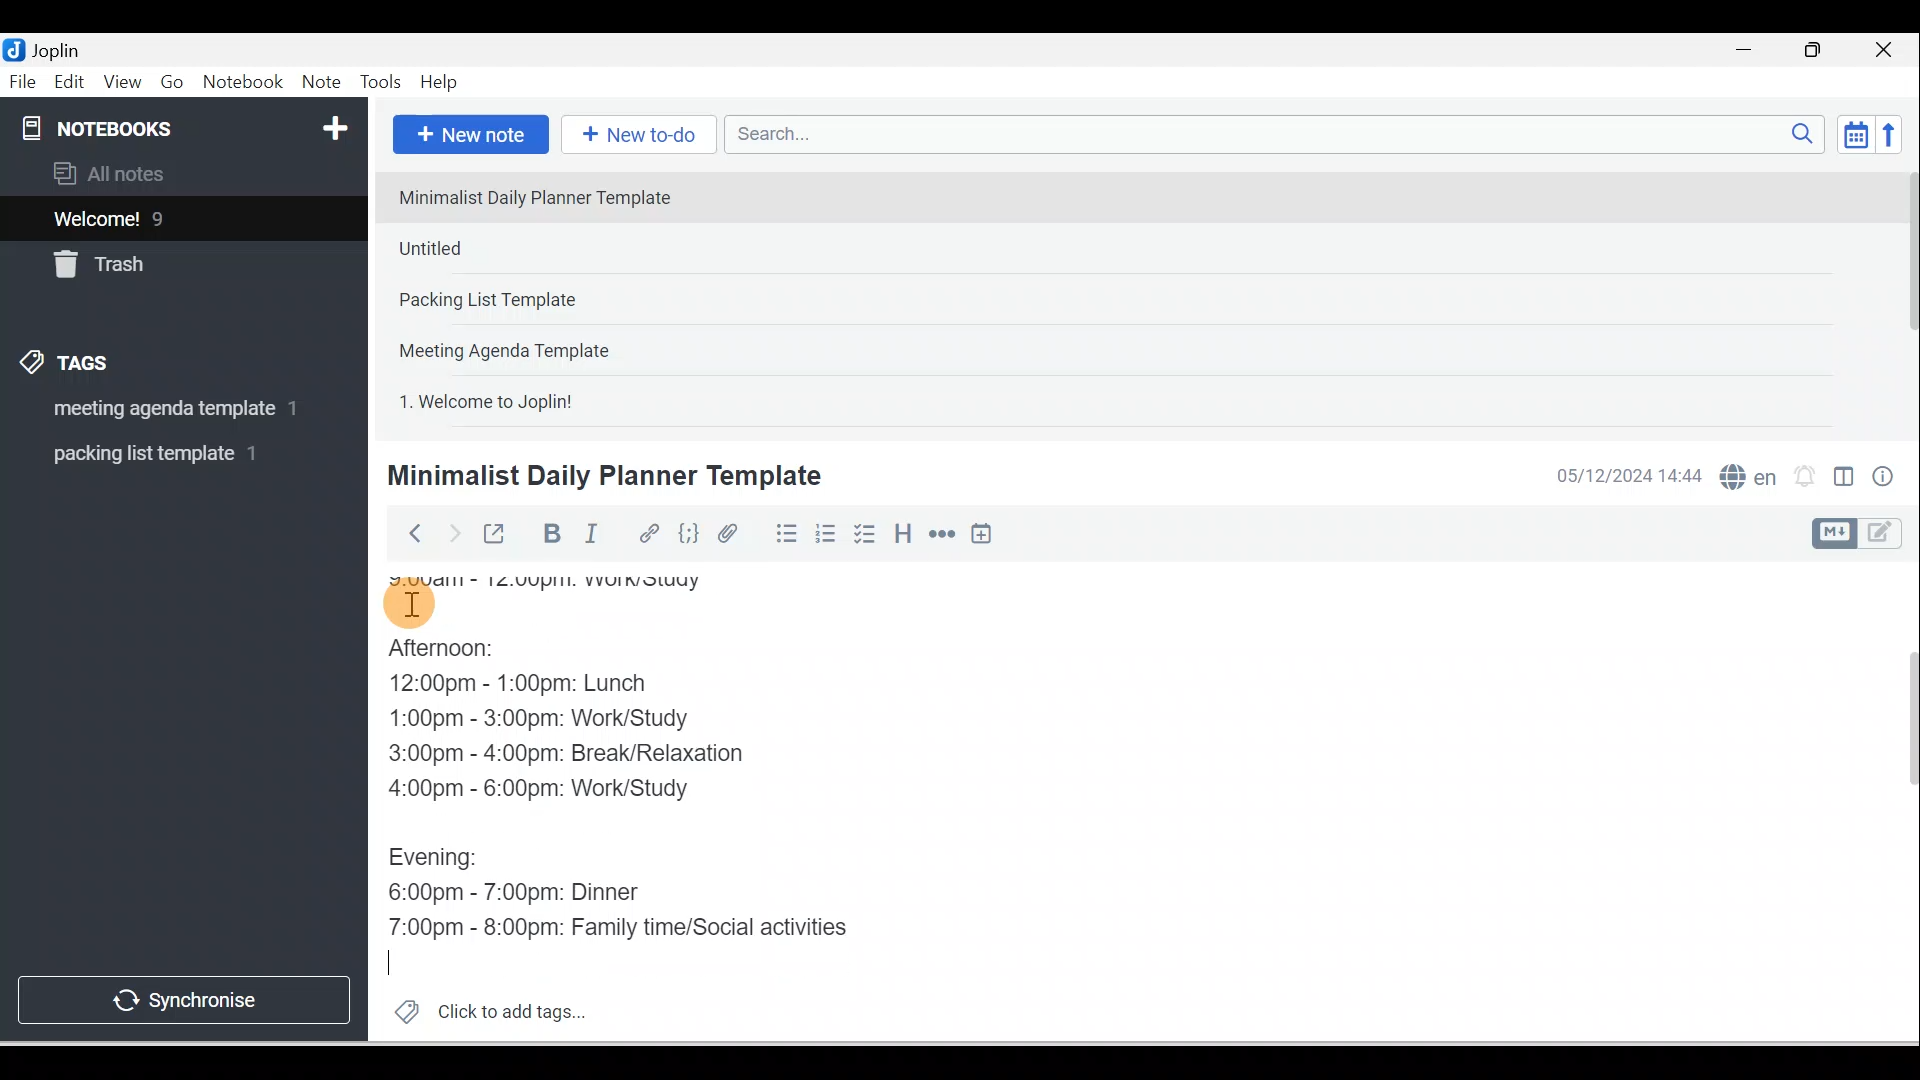  What do you see at coordinates (497, 538) in the screenshot?
I see `Toggle external editing` at bounding box center [497, 538].